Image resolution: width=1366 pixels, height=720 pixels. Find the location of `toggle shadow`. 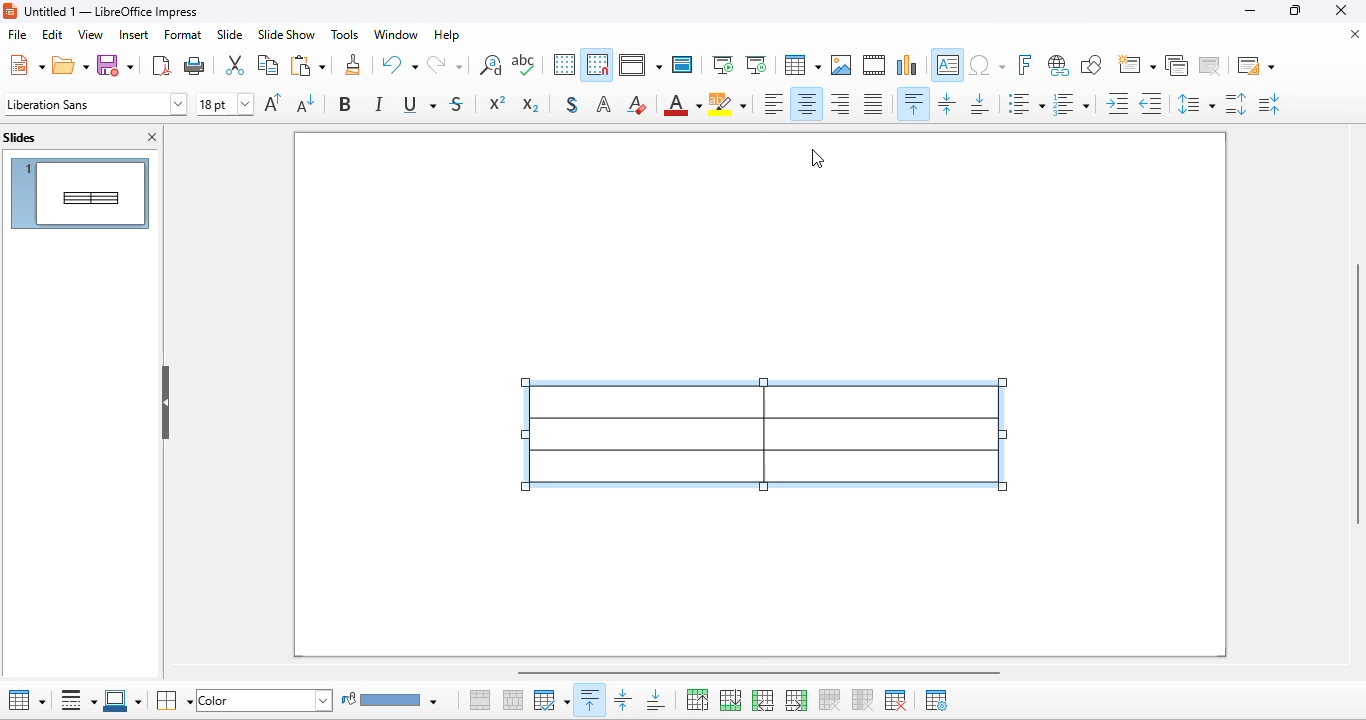

toggle shadow is located at coordinates (572, 103).